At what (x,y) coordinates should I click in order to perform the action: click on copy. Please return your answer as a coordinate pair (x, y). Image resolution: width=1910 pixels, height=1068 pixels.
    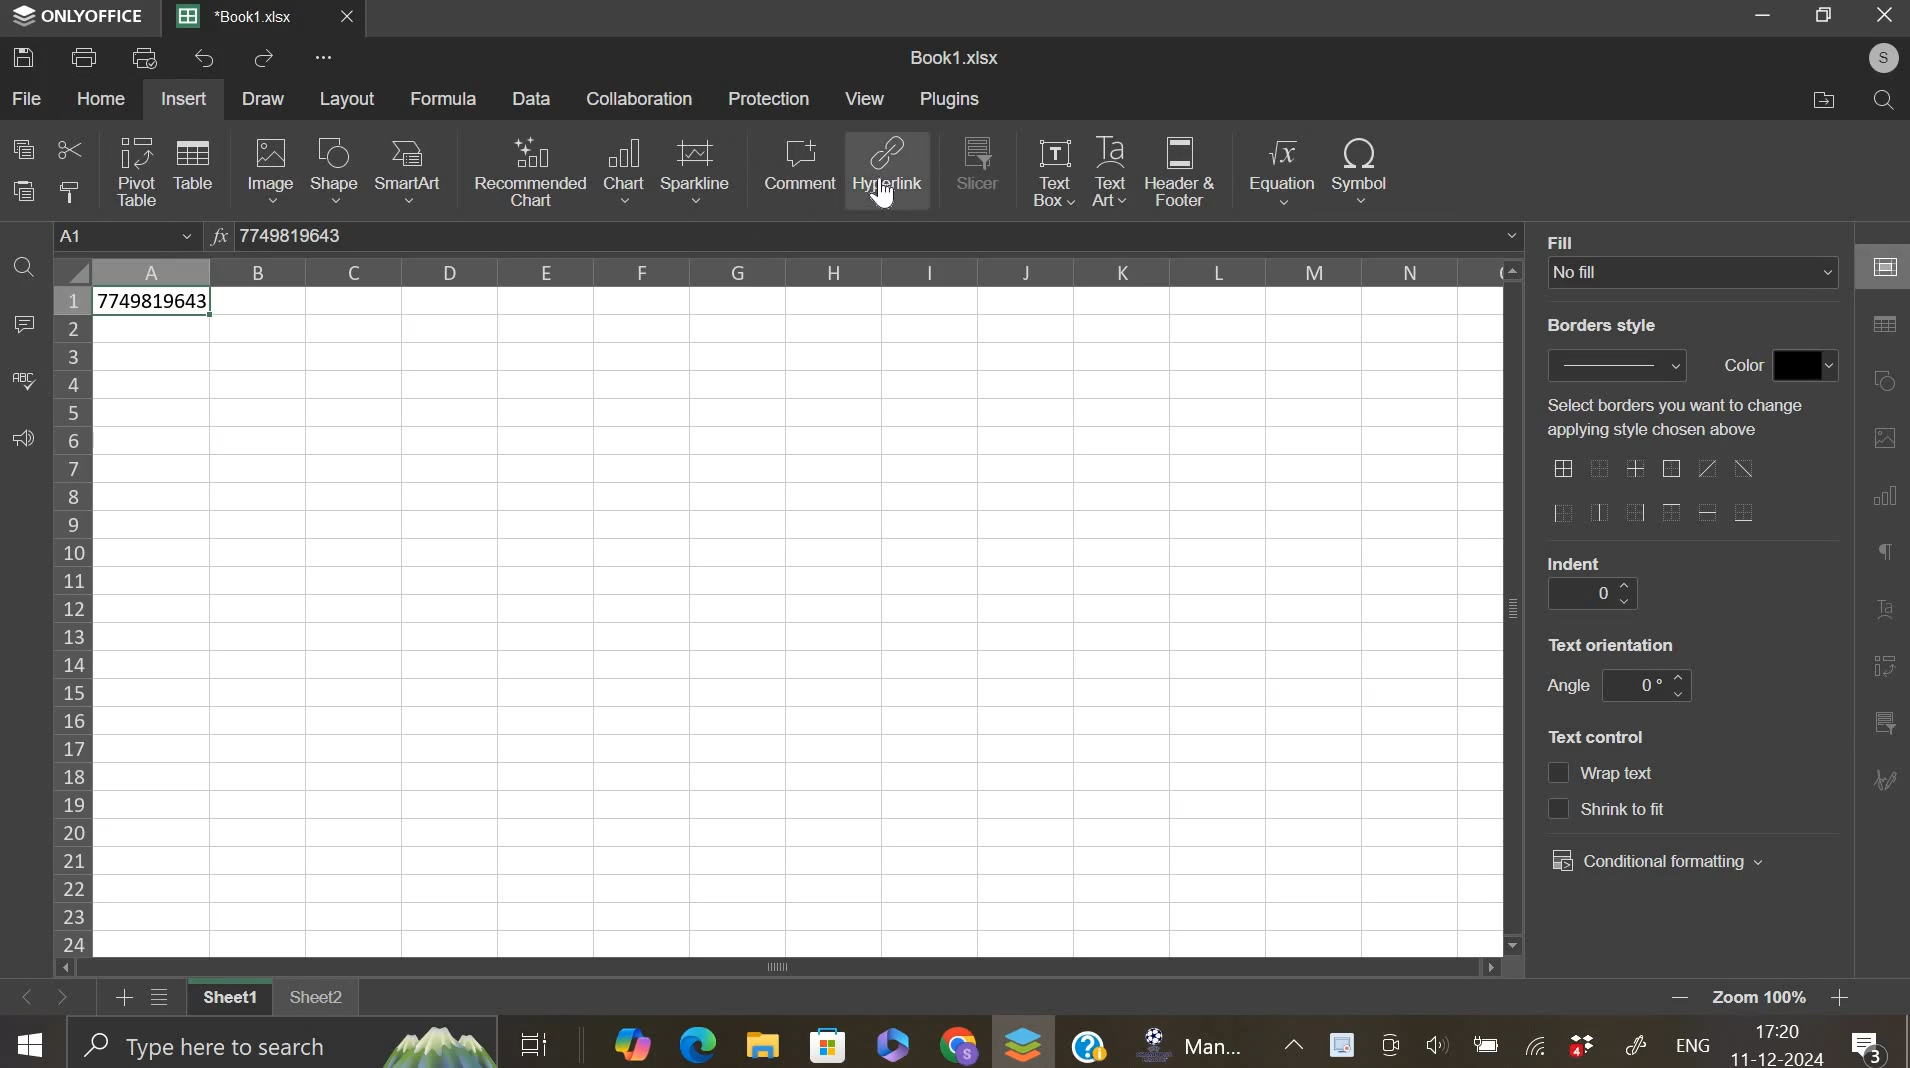
    Looking at the image, I should click on (23, 148).